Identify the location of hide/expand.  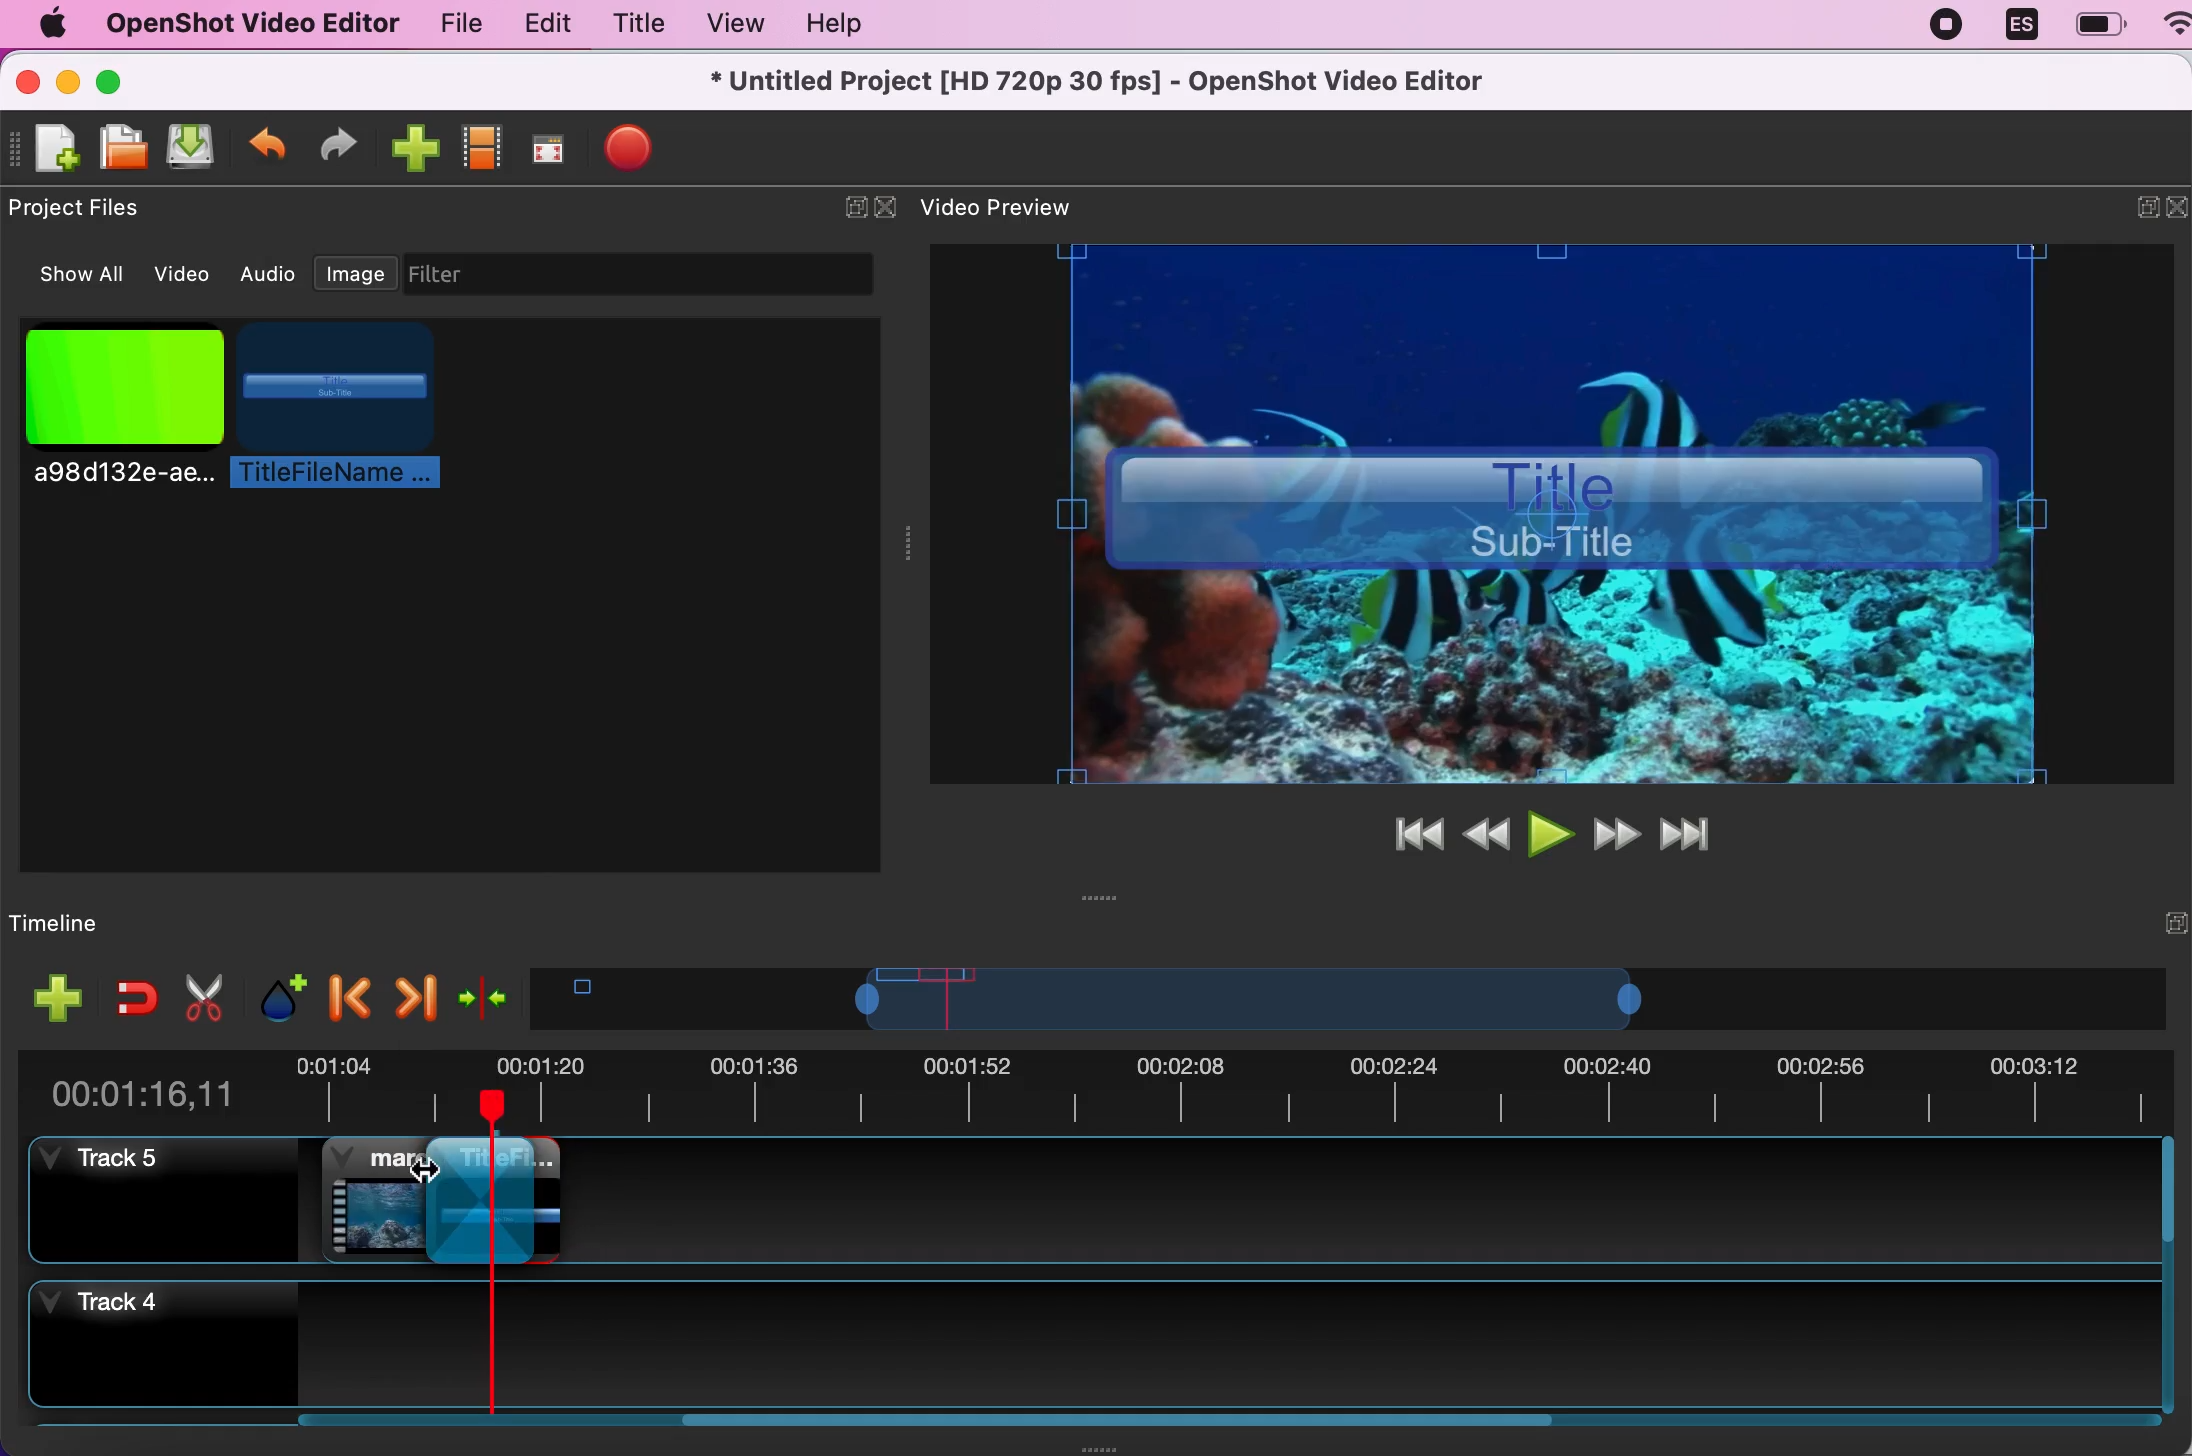
(2137, 921).